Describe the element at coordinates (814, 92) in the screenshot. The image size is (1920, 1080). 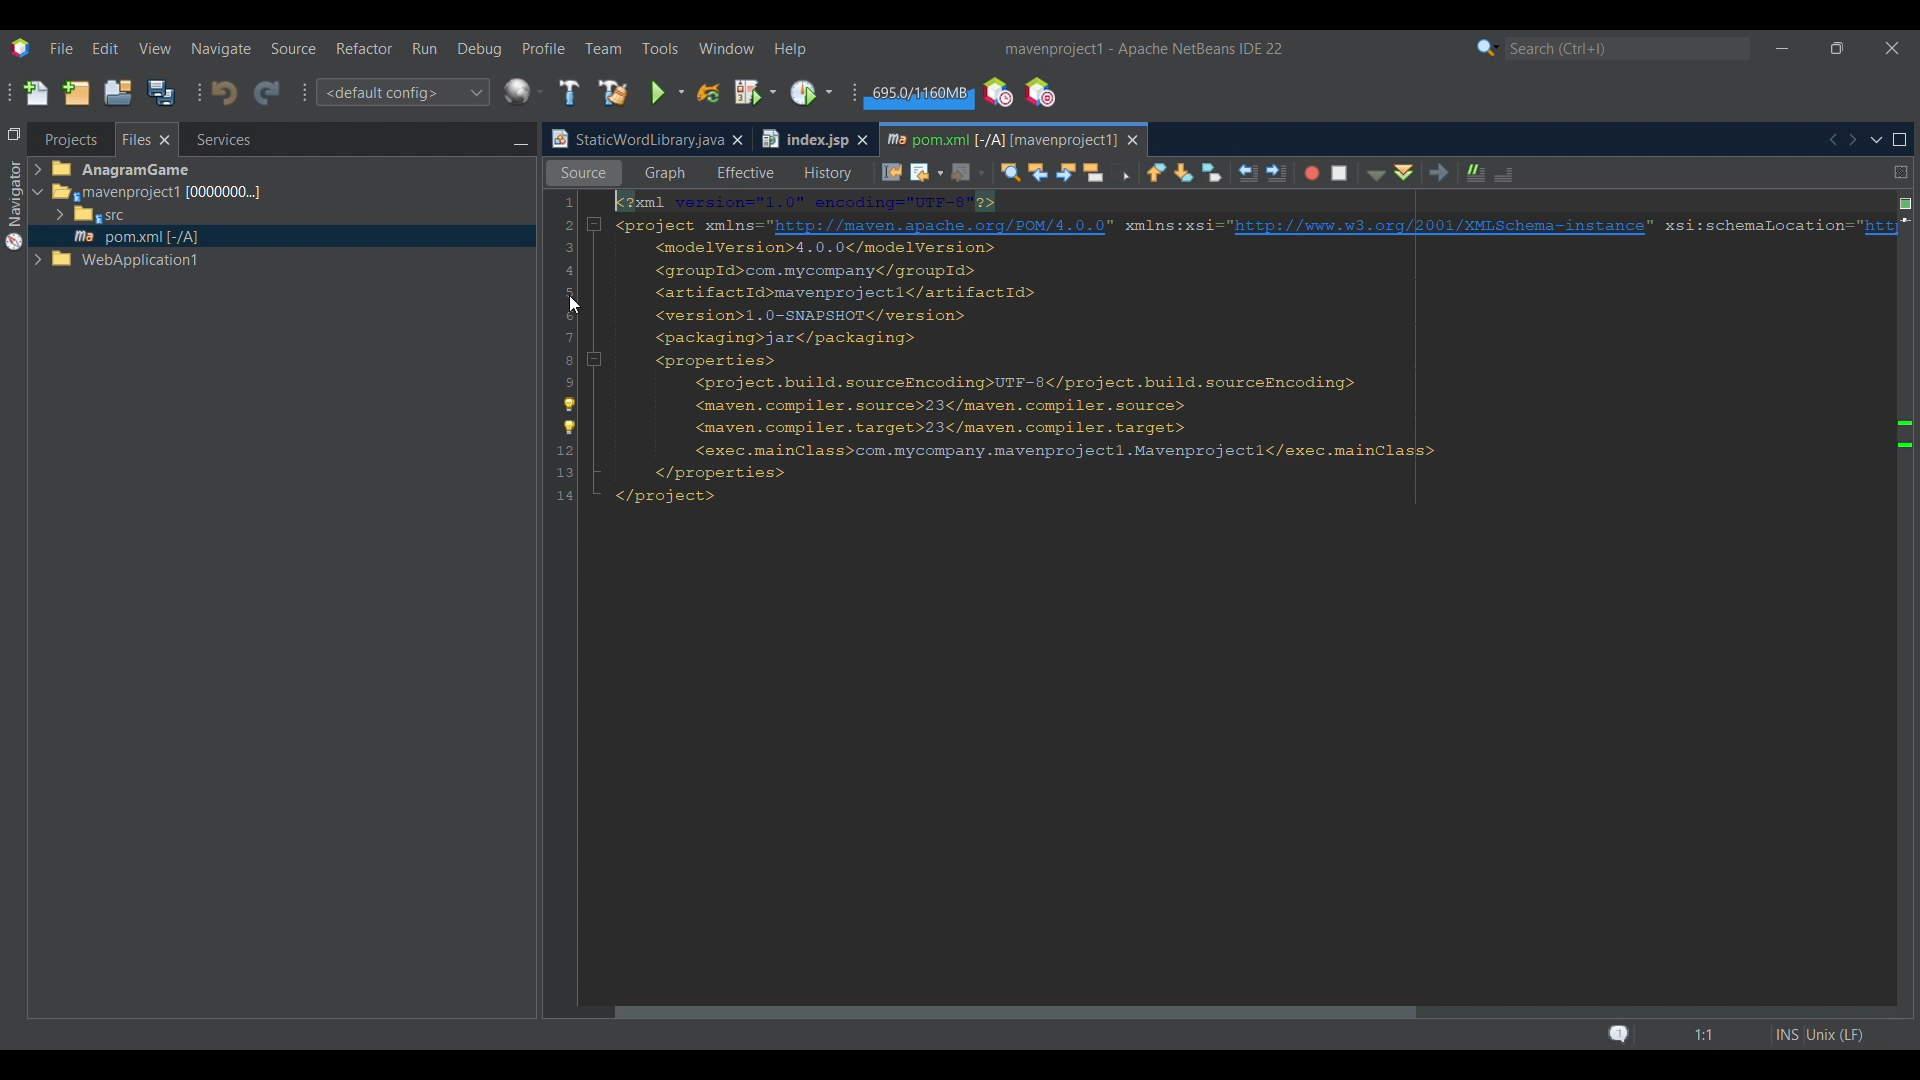
I see `Profile main project options` at that location.